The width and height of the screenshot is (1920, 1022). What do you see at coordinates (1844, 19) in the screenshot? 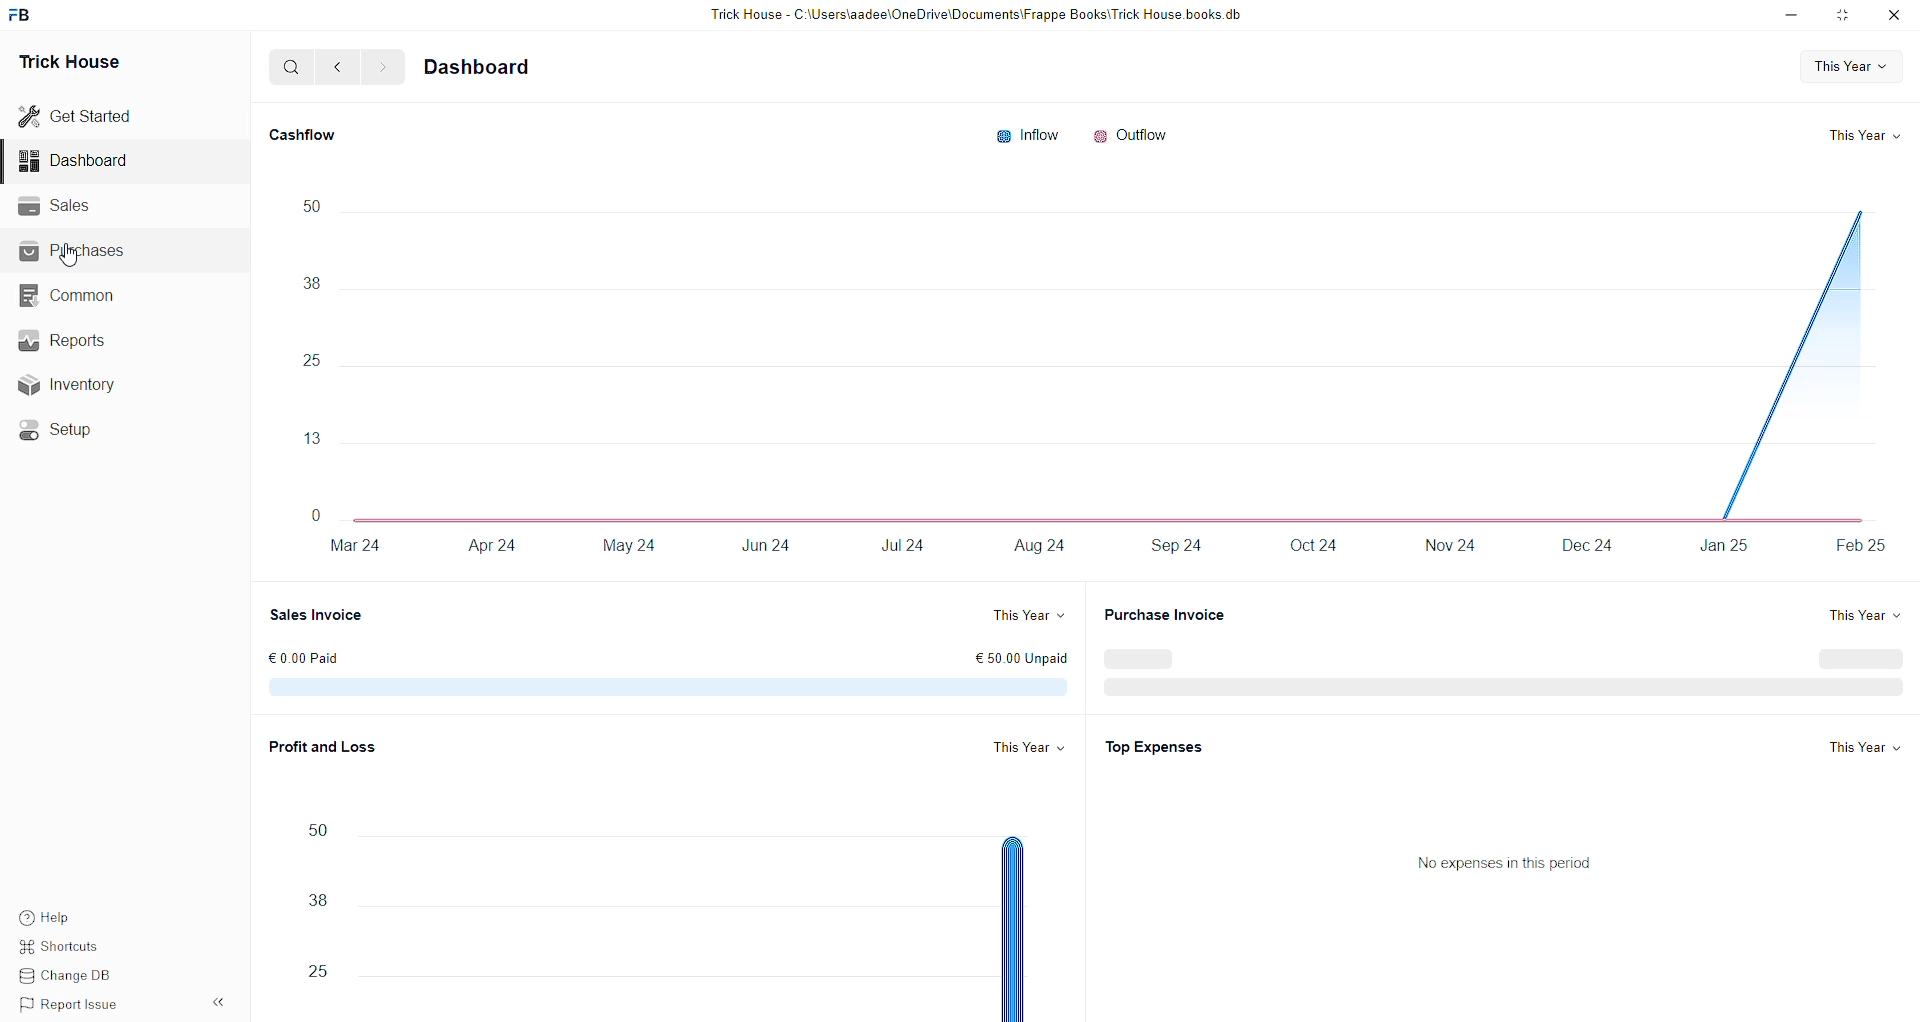
I see `Maximize` at bounding box center [1844, 19].